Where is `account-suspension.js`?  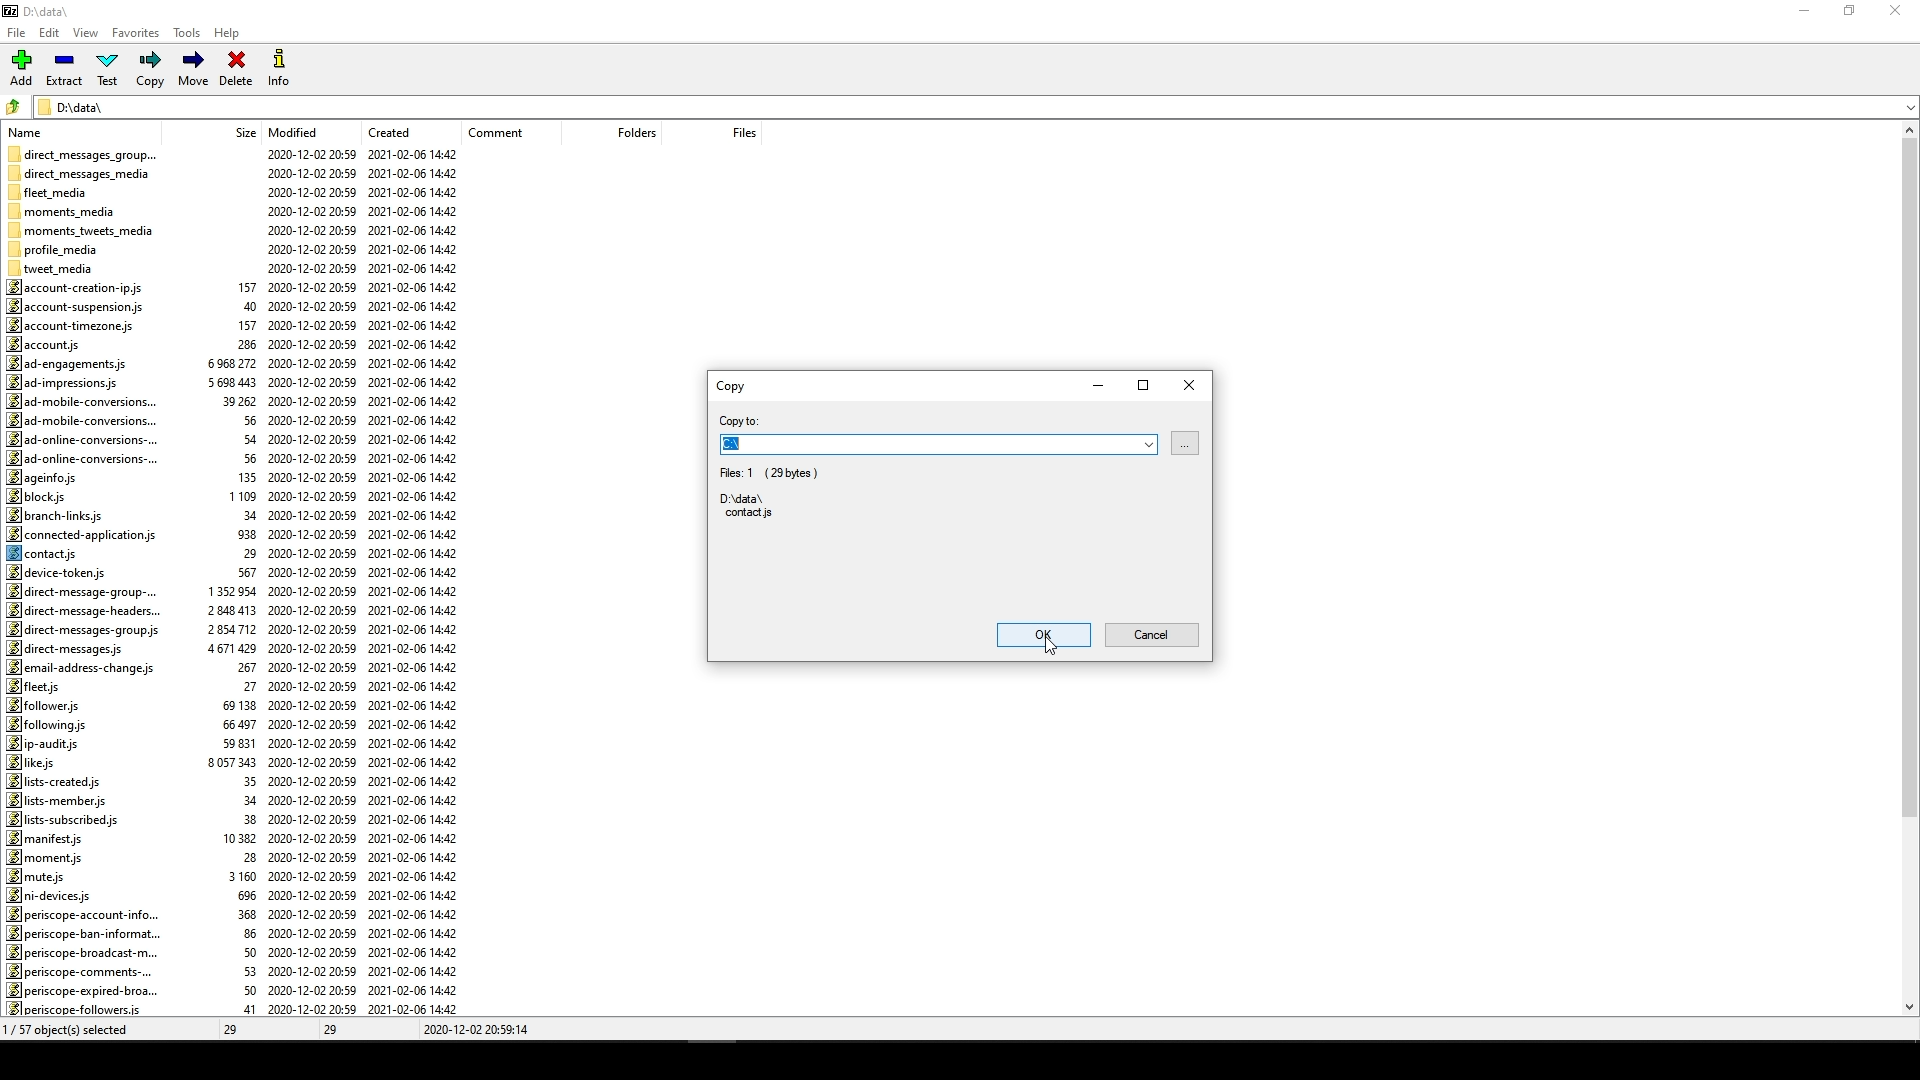
account-suspension.js is located at coordinates (77, 305).